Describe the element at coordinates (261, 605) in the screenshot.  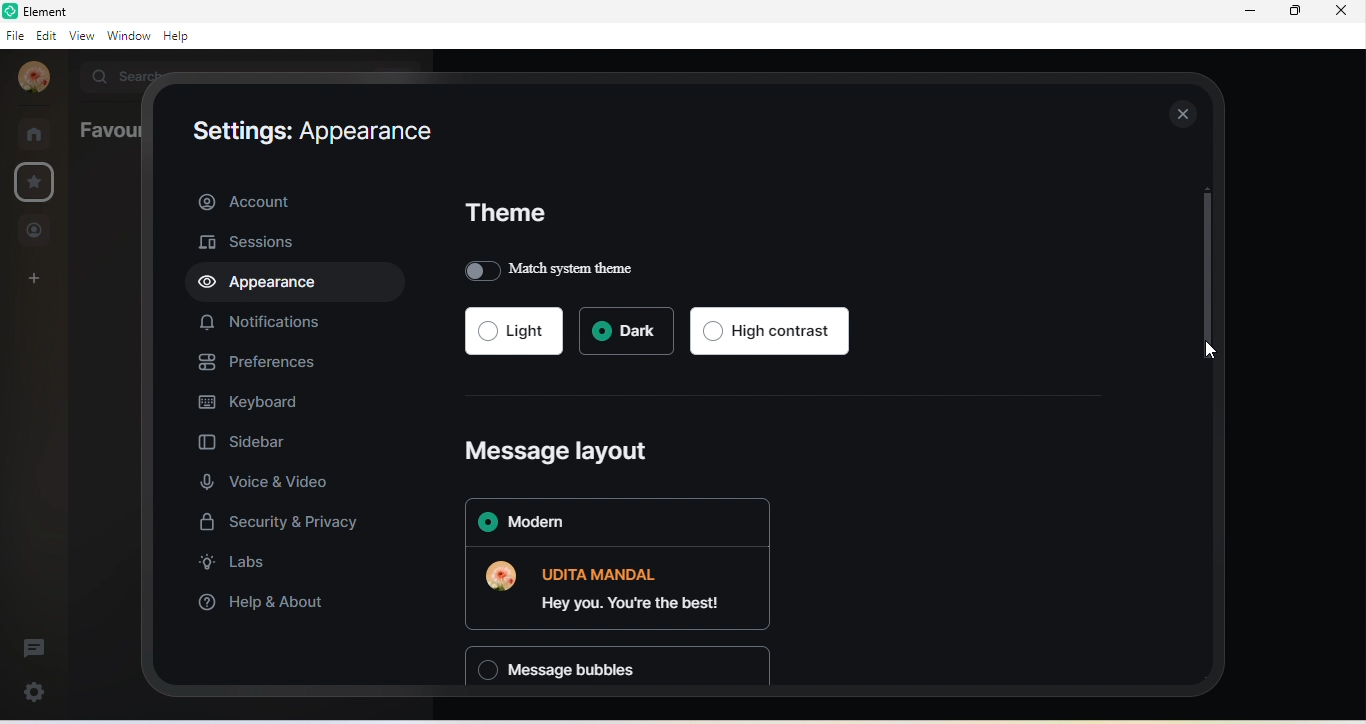
I see `help and about` at that location.